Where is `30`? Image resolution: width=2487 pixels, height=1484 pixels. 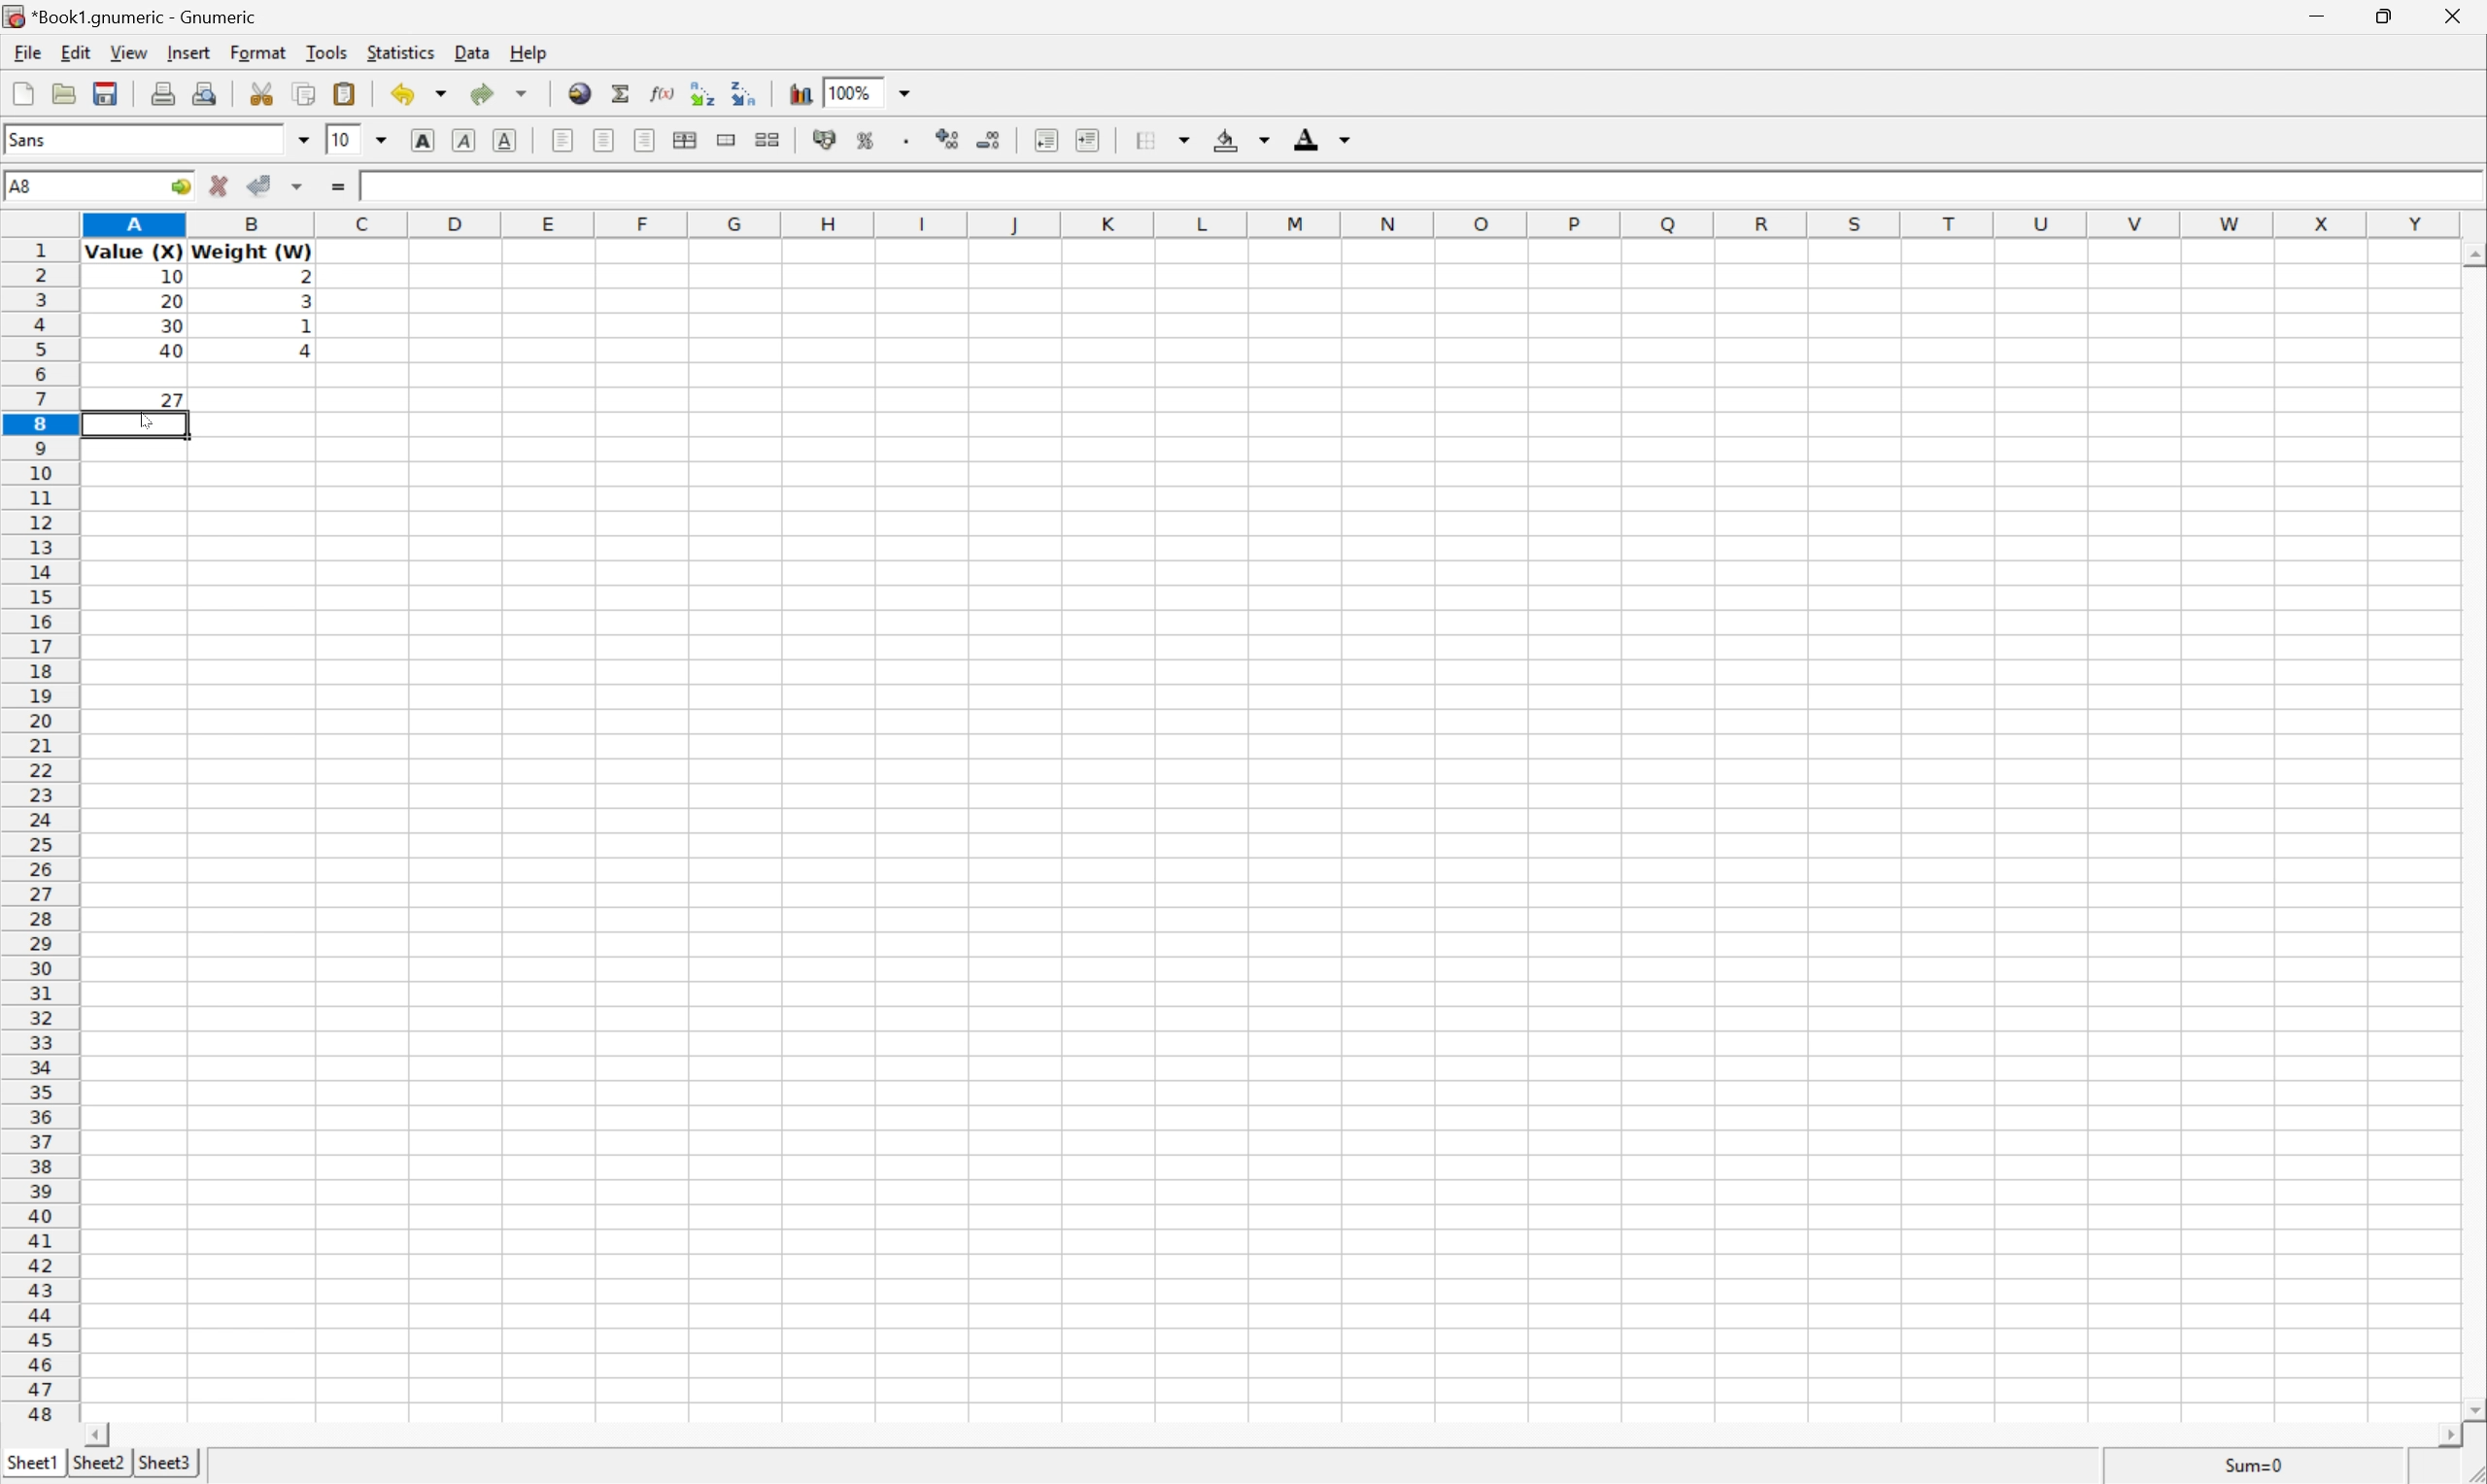 30 is located at coordinates (173, 326).